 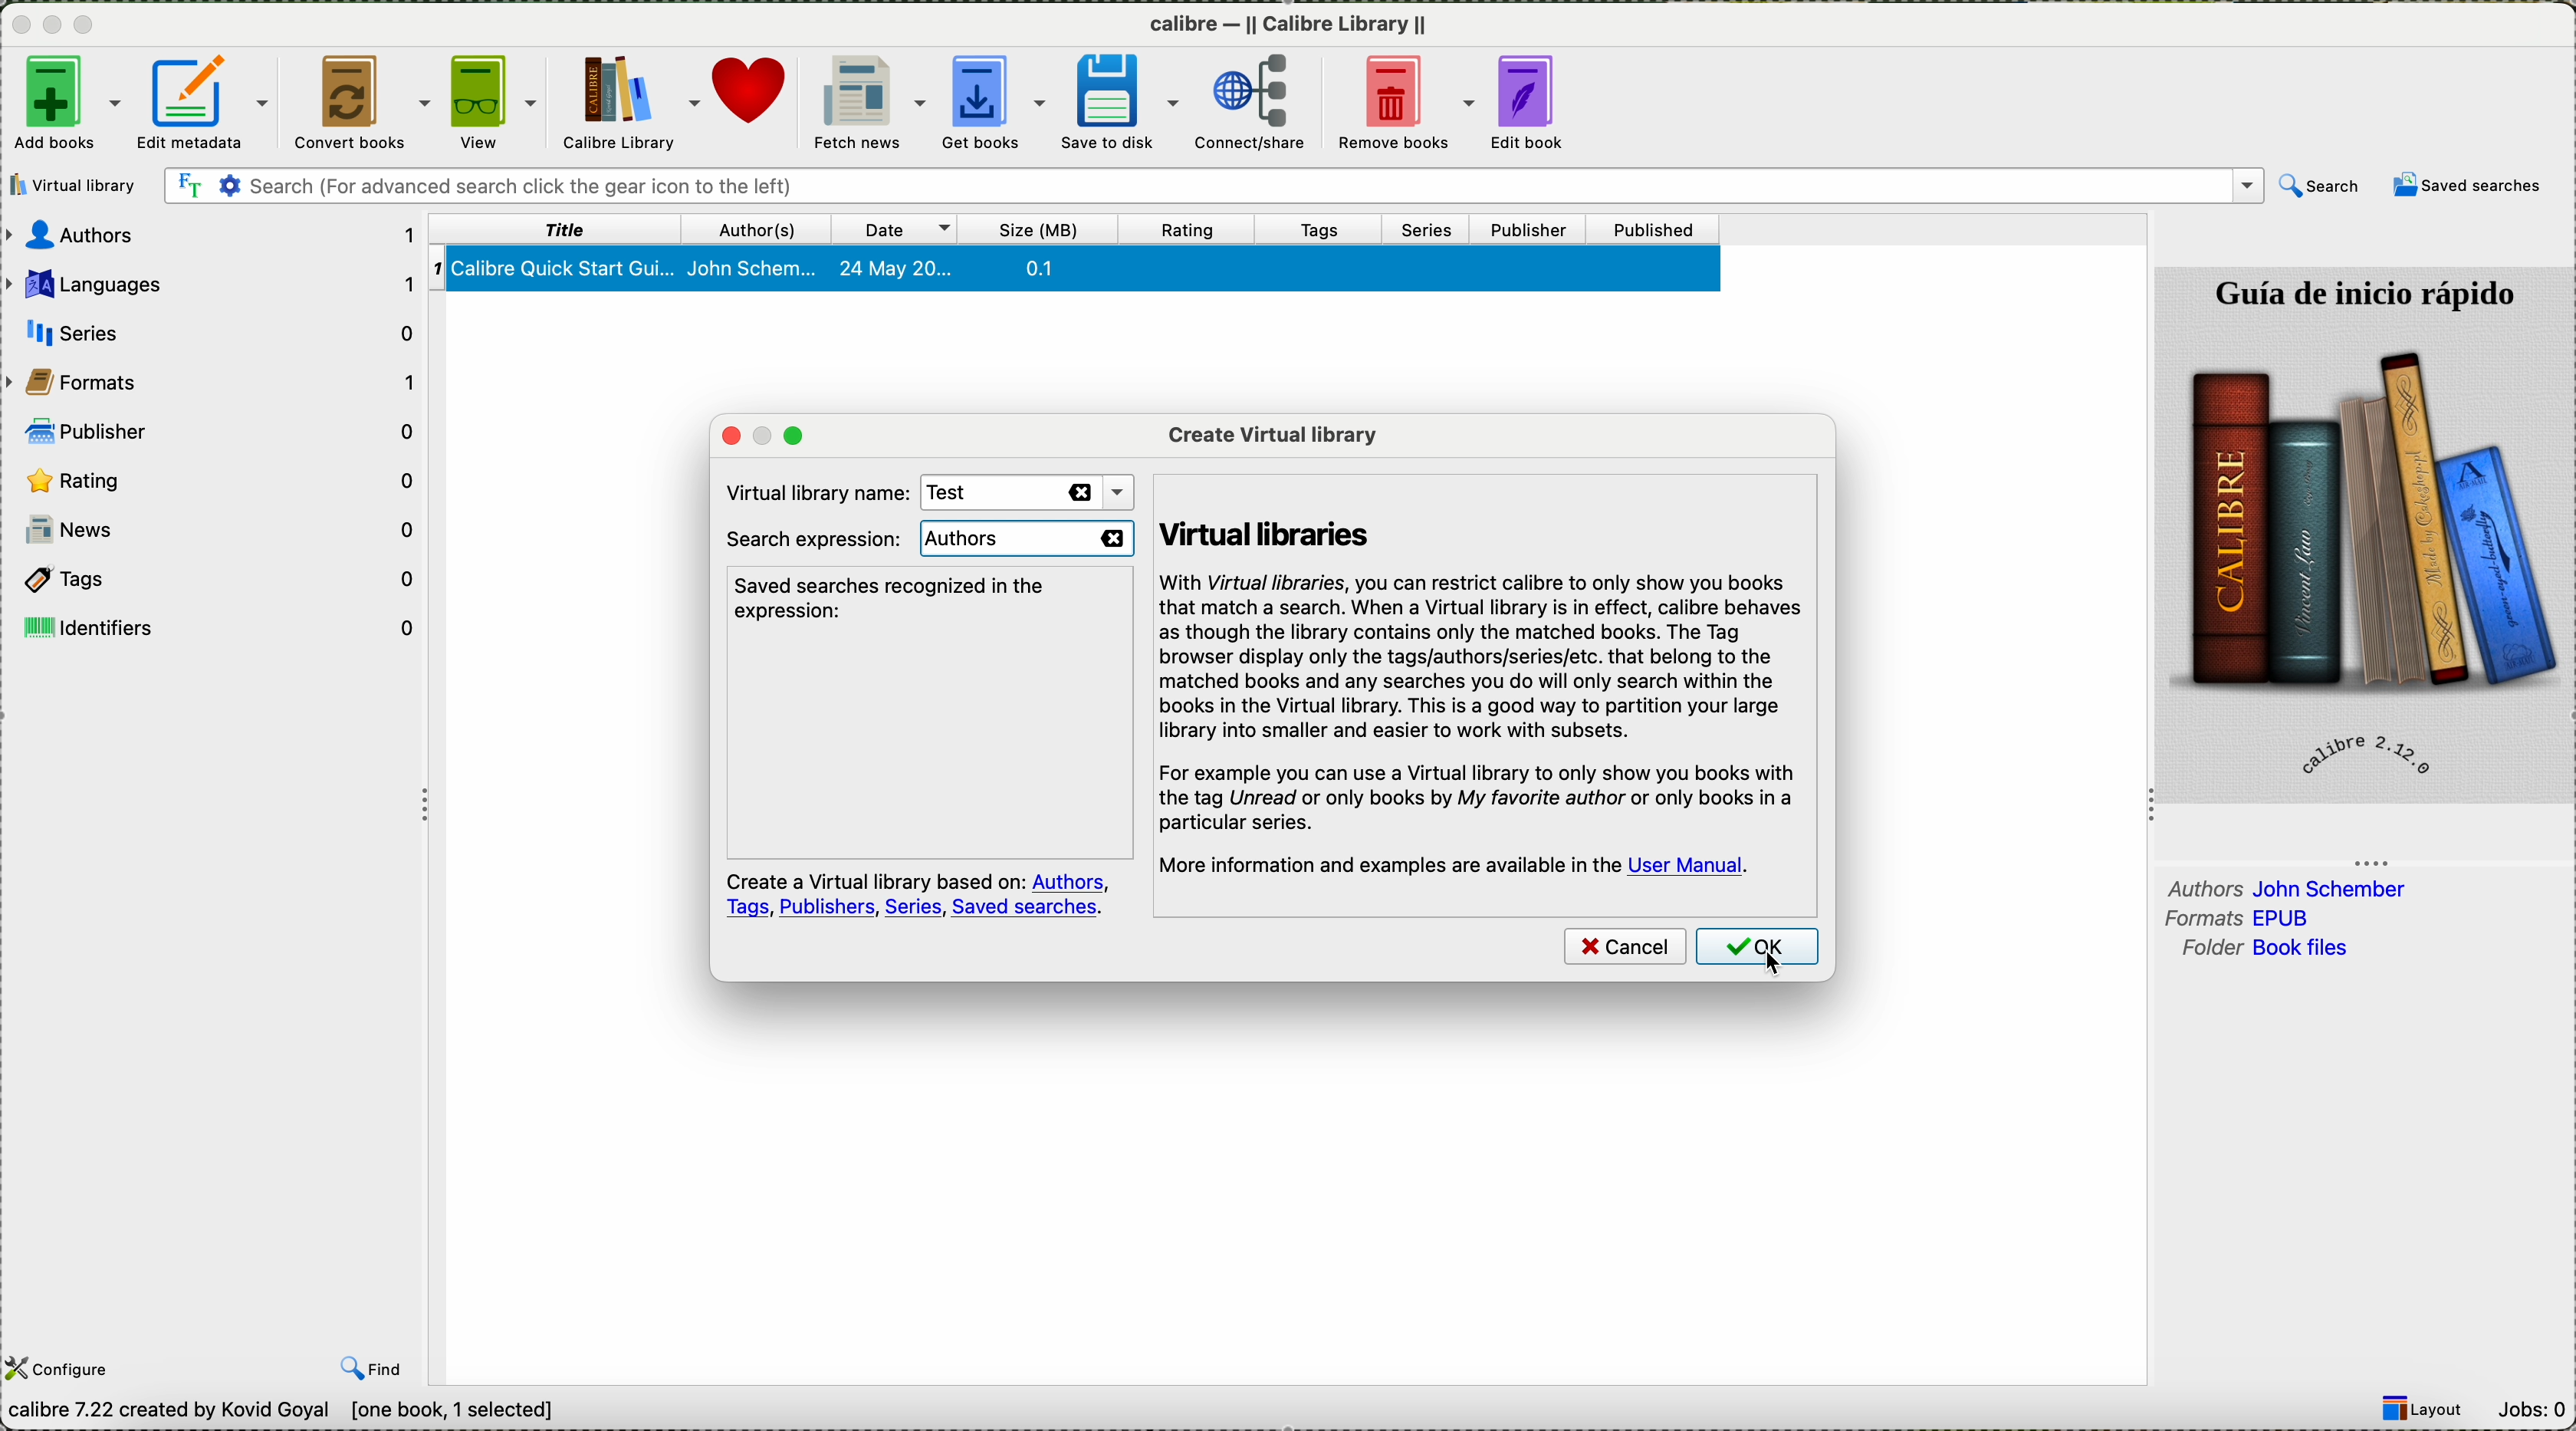 I want to click on saved searches recognized the expression, so click(x=897, y=598).